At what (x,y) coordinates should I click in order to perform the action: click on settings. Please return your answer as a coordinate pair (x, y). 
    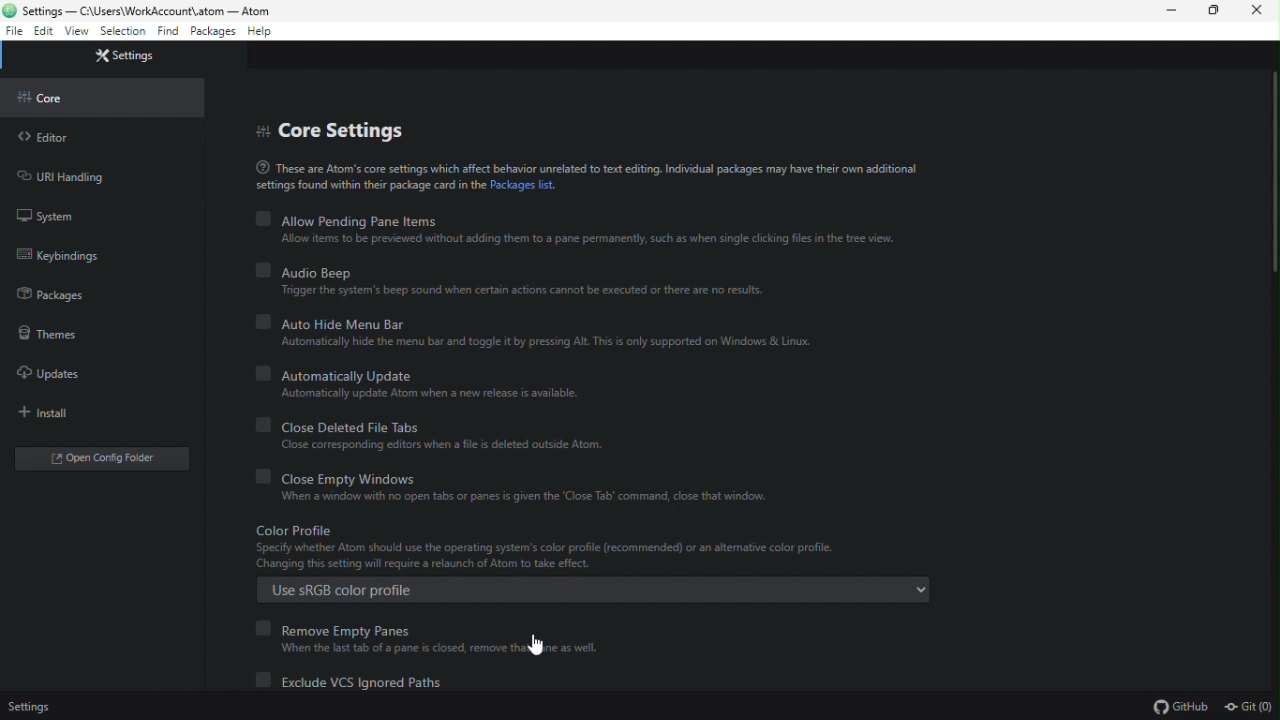
    Looking at the image, I should click on (33, 707).